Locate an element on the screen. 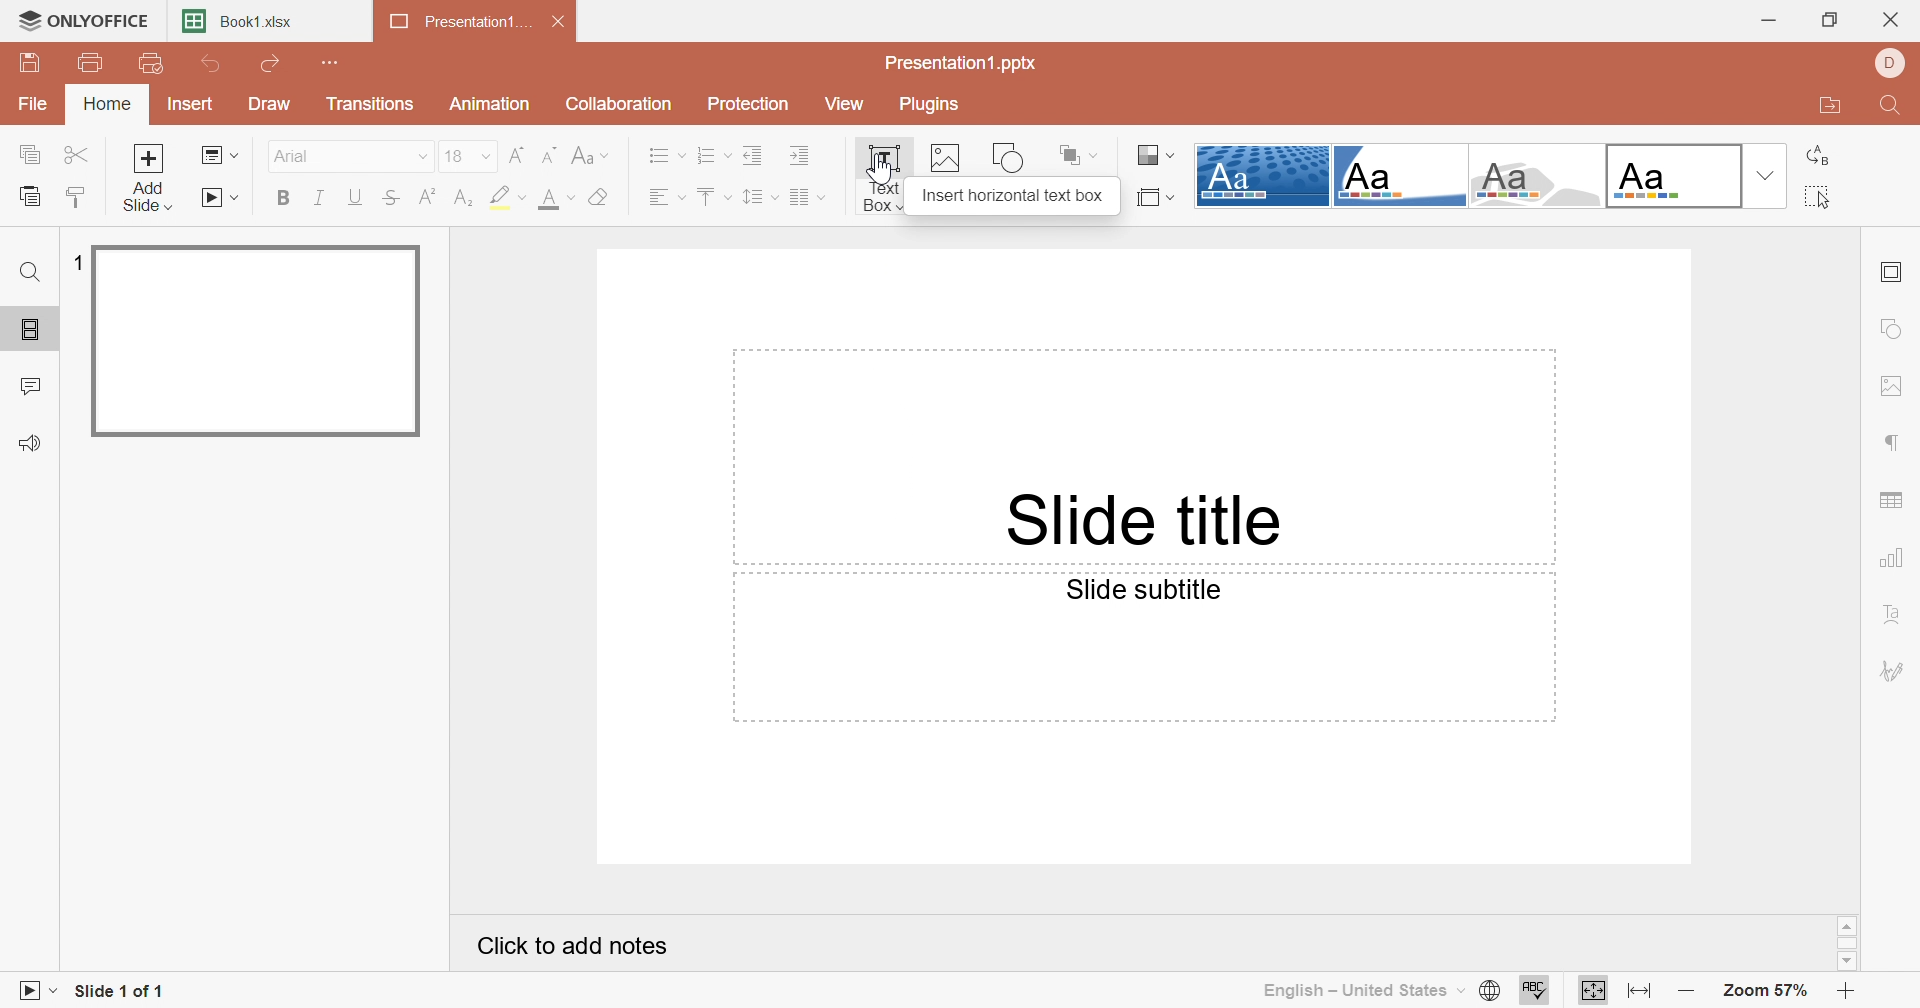  Undo is located at coordinates (215, 66).